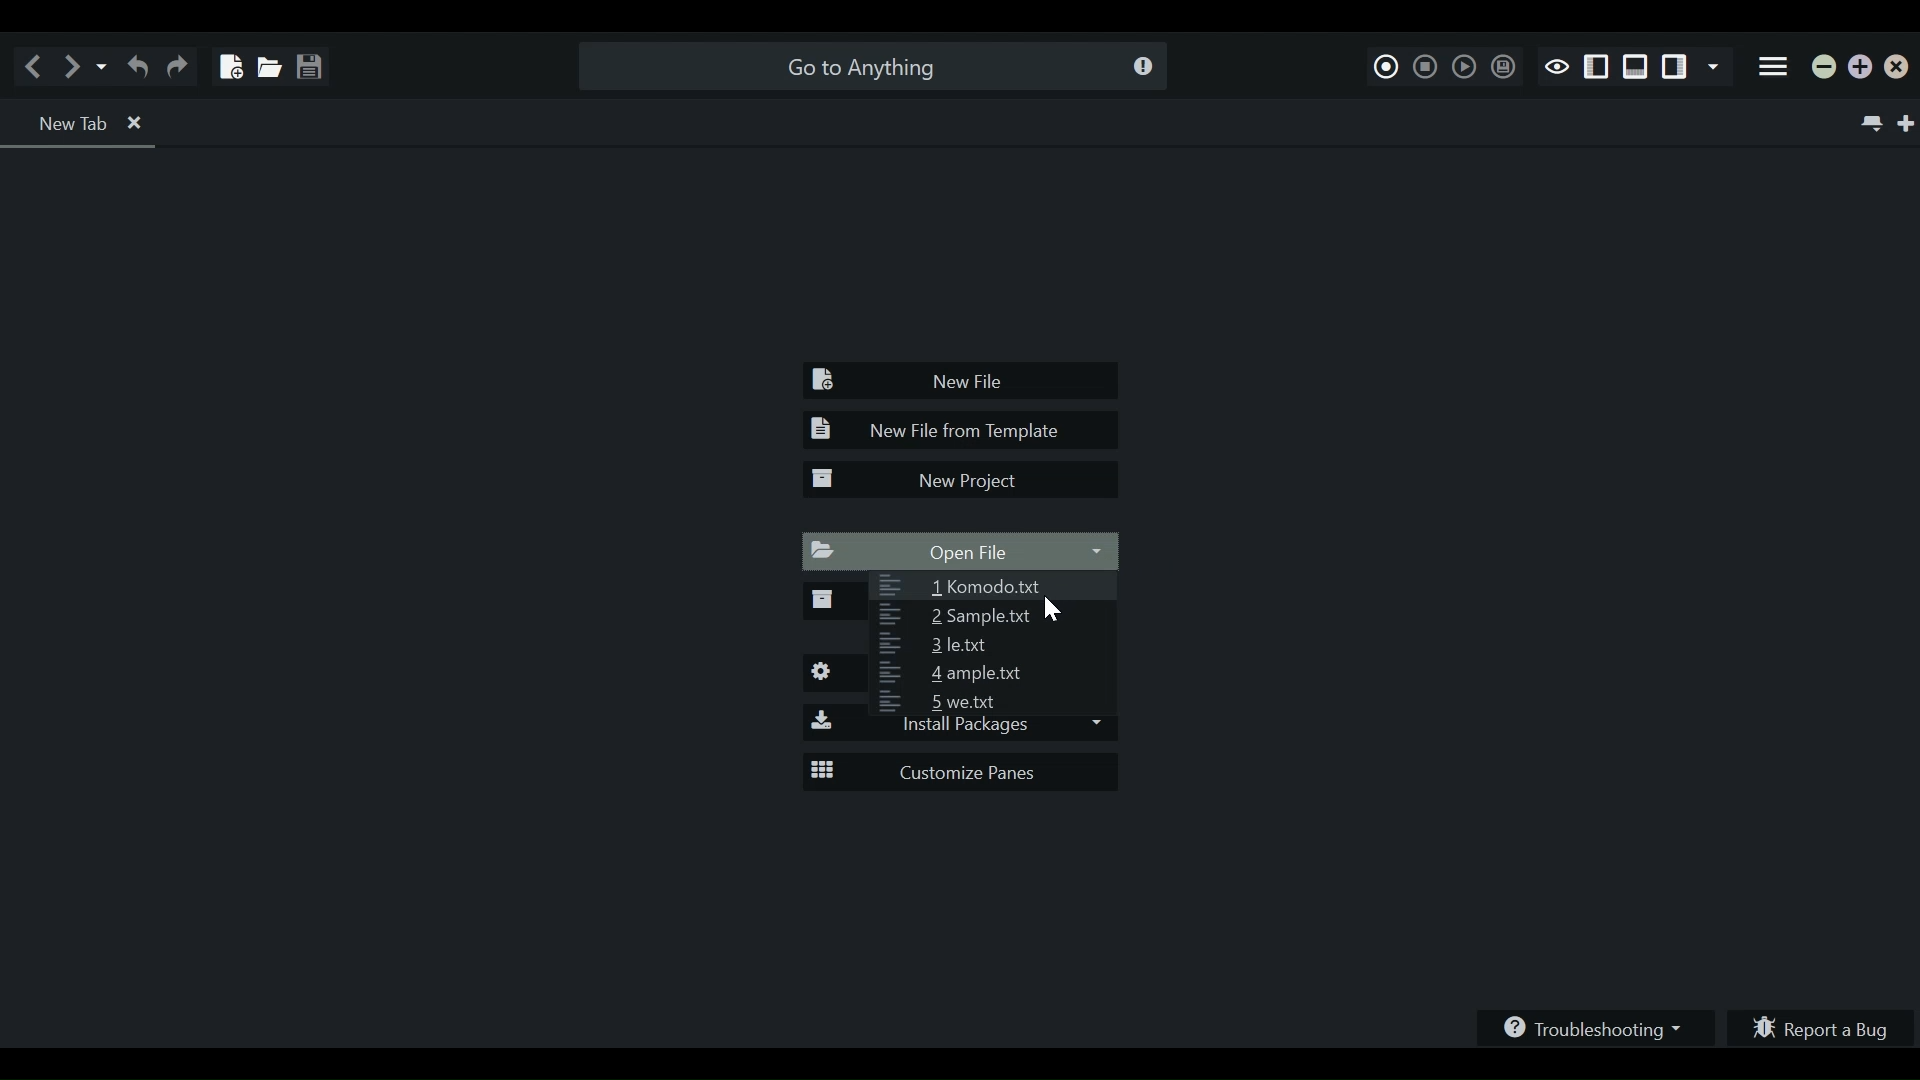 This screenshot has height=1080, width=1920. What do you see at coordinates (83, 124) in the screenshot?
I see `Open Tabs` at bounding box center [83, 124].